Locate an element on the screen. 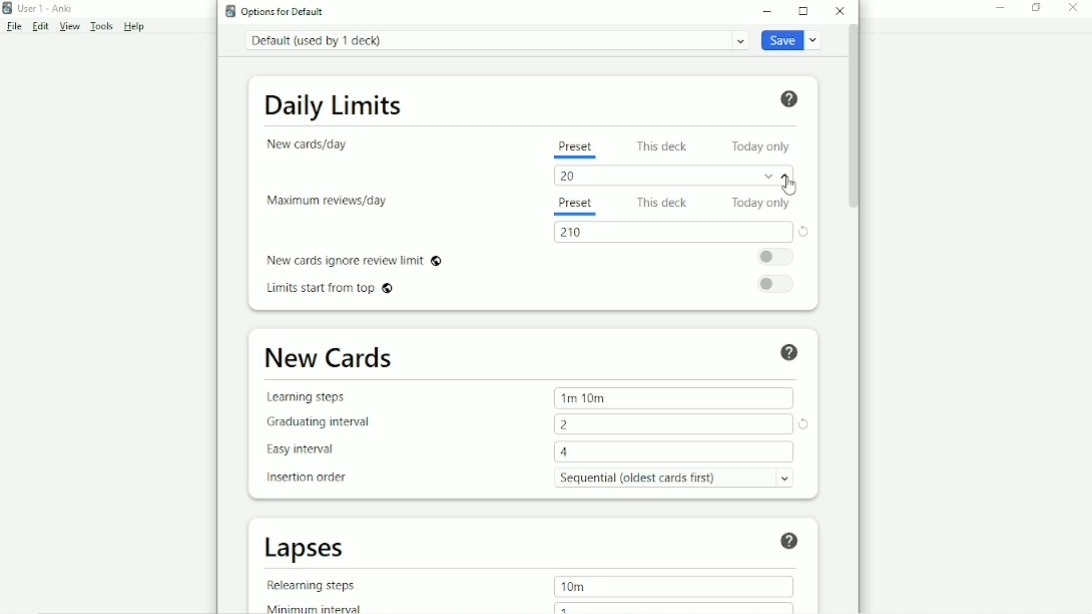 This screenshot has height=614, width=1092. Daily Limits is located at coordinates (336, 105).